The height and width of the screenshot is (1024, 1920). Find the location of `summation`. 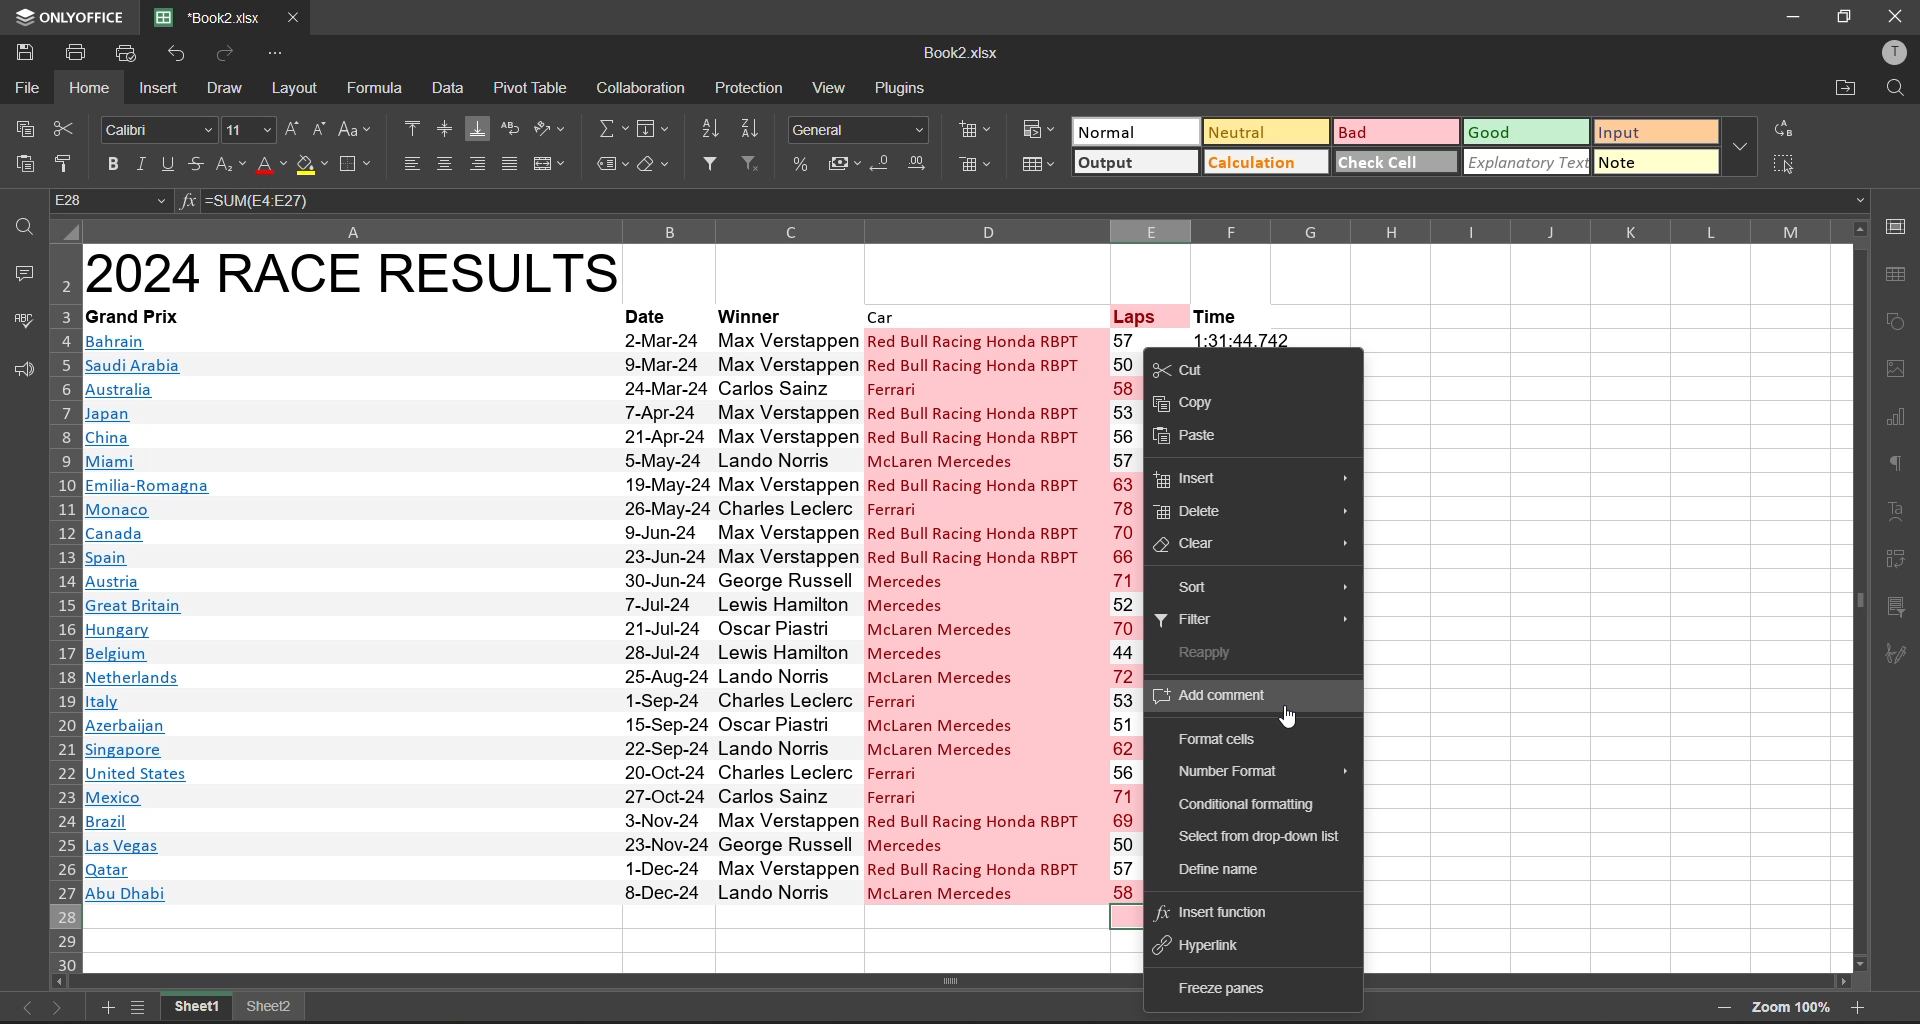

summation is located at coordinates (612, 130).